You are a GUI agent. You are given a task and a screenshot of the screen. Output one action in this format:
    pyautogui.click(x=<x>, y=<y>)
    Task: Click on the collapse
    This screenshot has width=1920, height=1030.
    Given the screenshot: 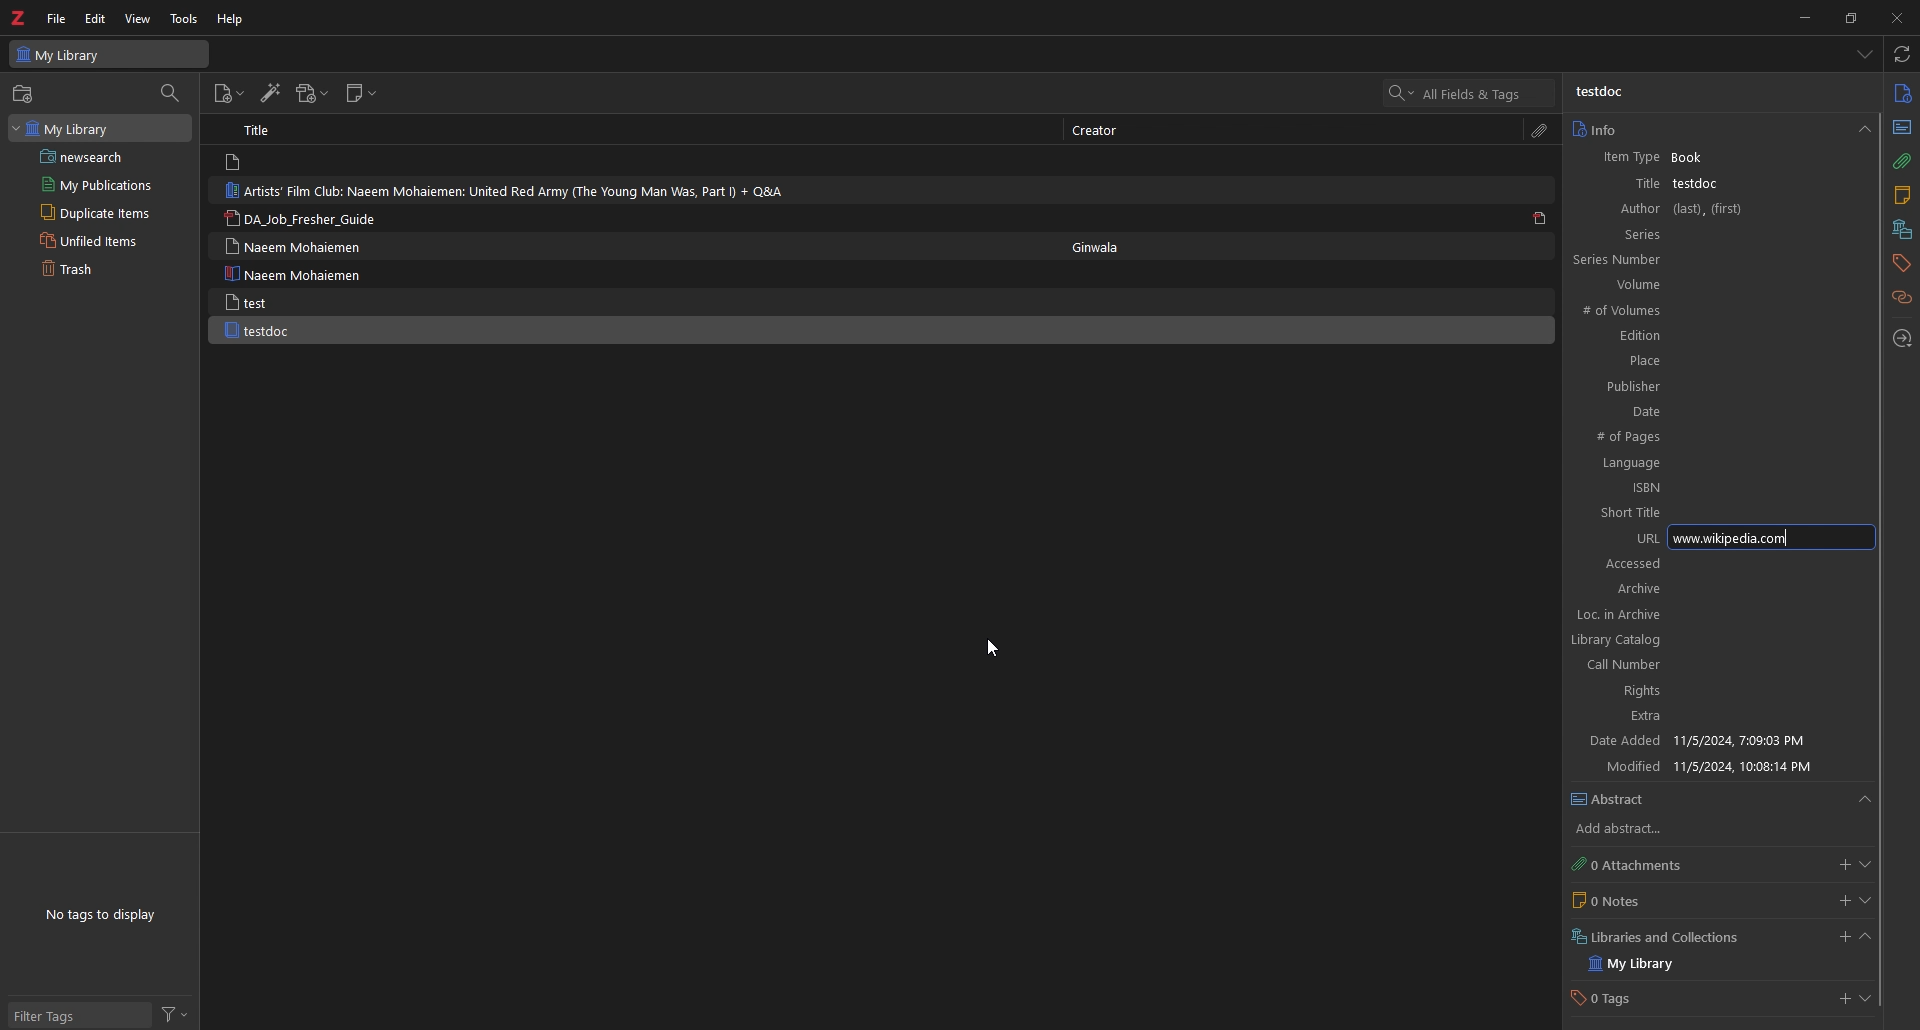 What is the action you would take?
    pyautogui.click(x=1867, y=937)
    